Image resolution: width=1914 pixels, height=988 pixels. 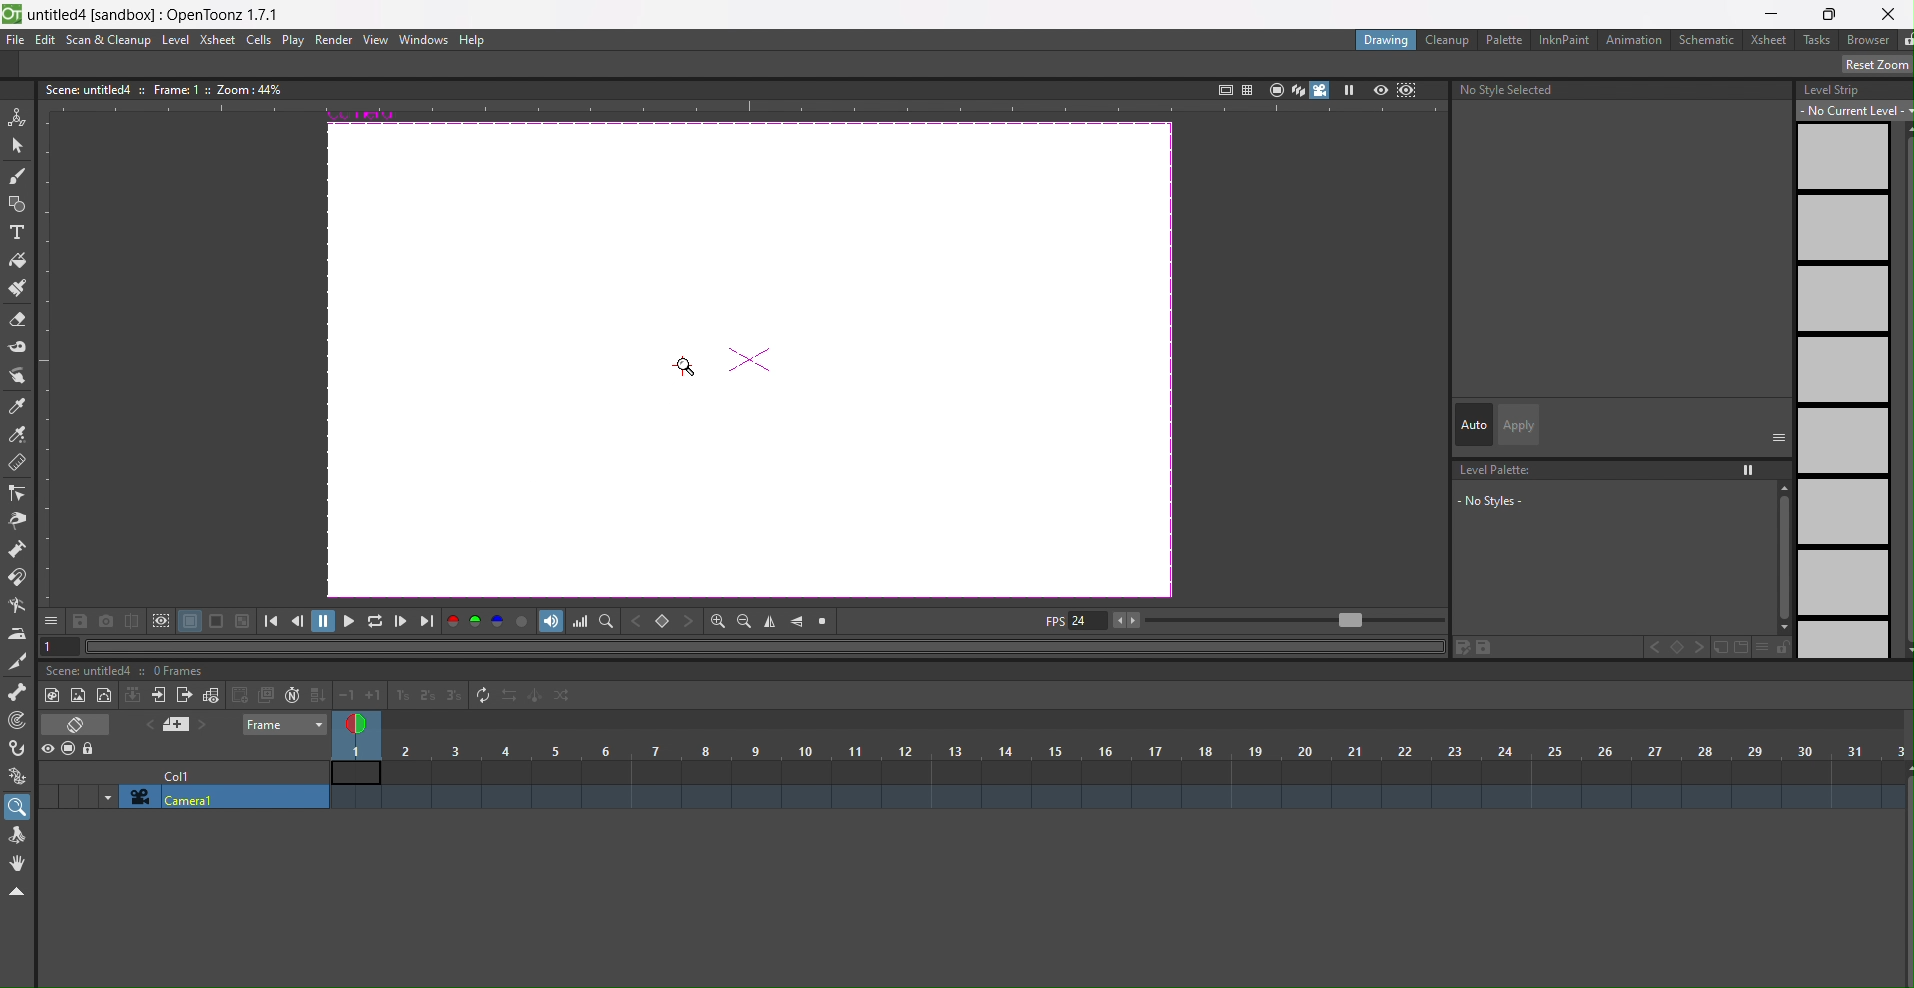 What do you see at coordinates (21, 605) in the screenshot?
I see `bender tool` at bounding box center [21, 605].